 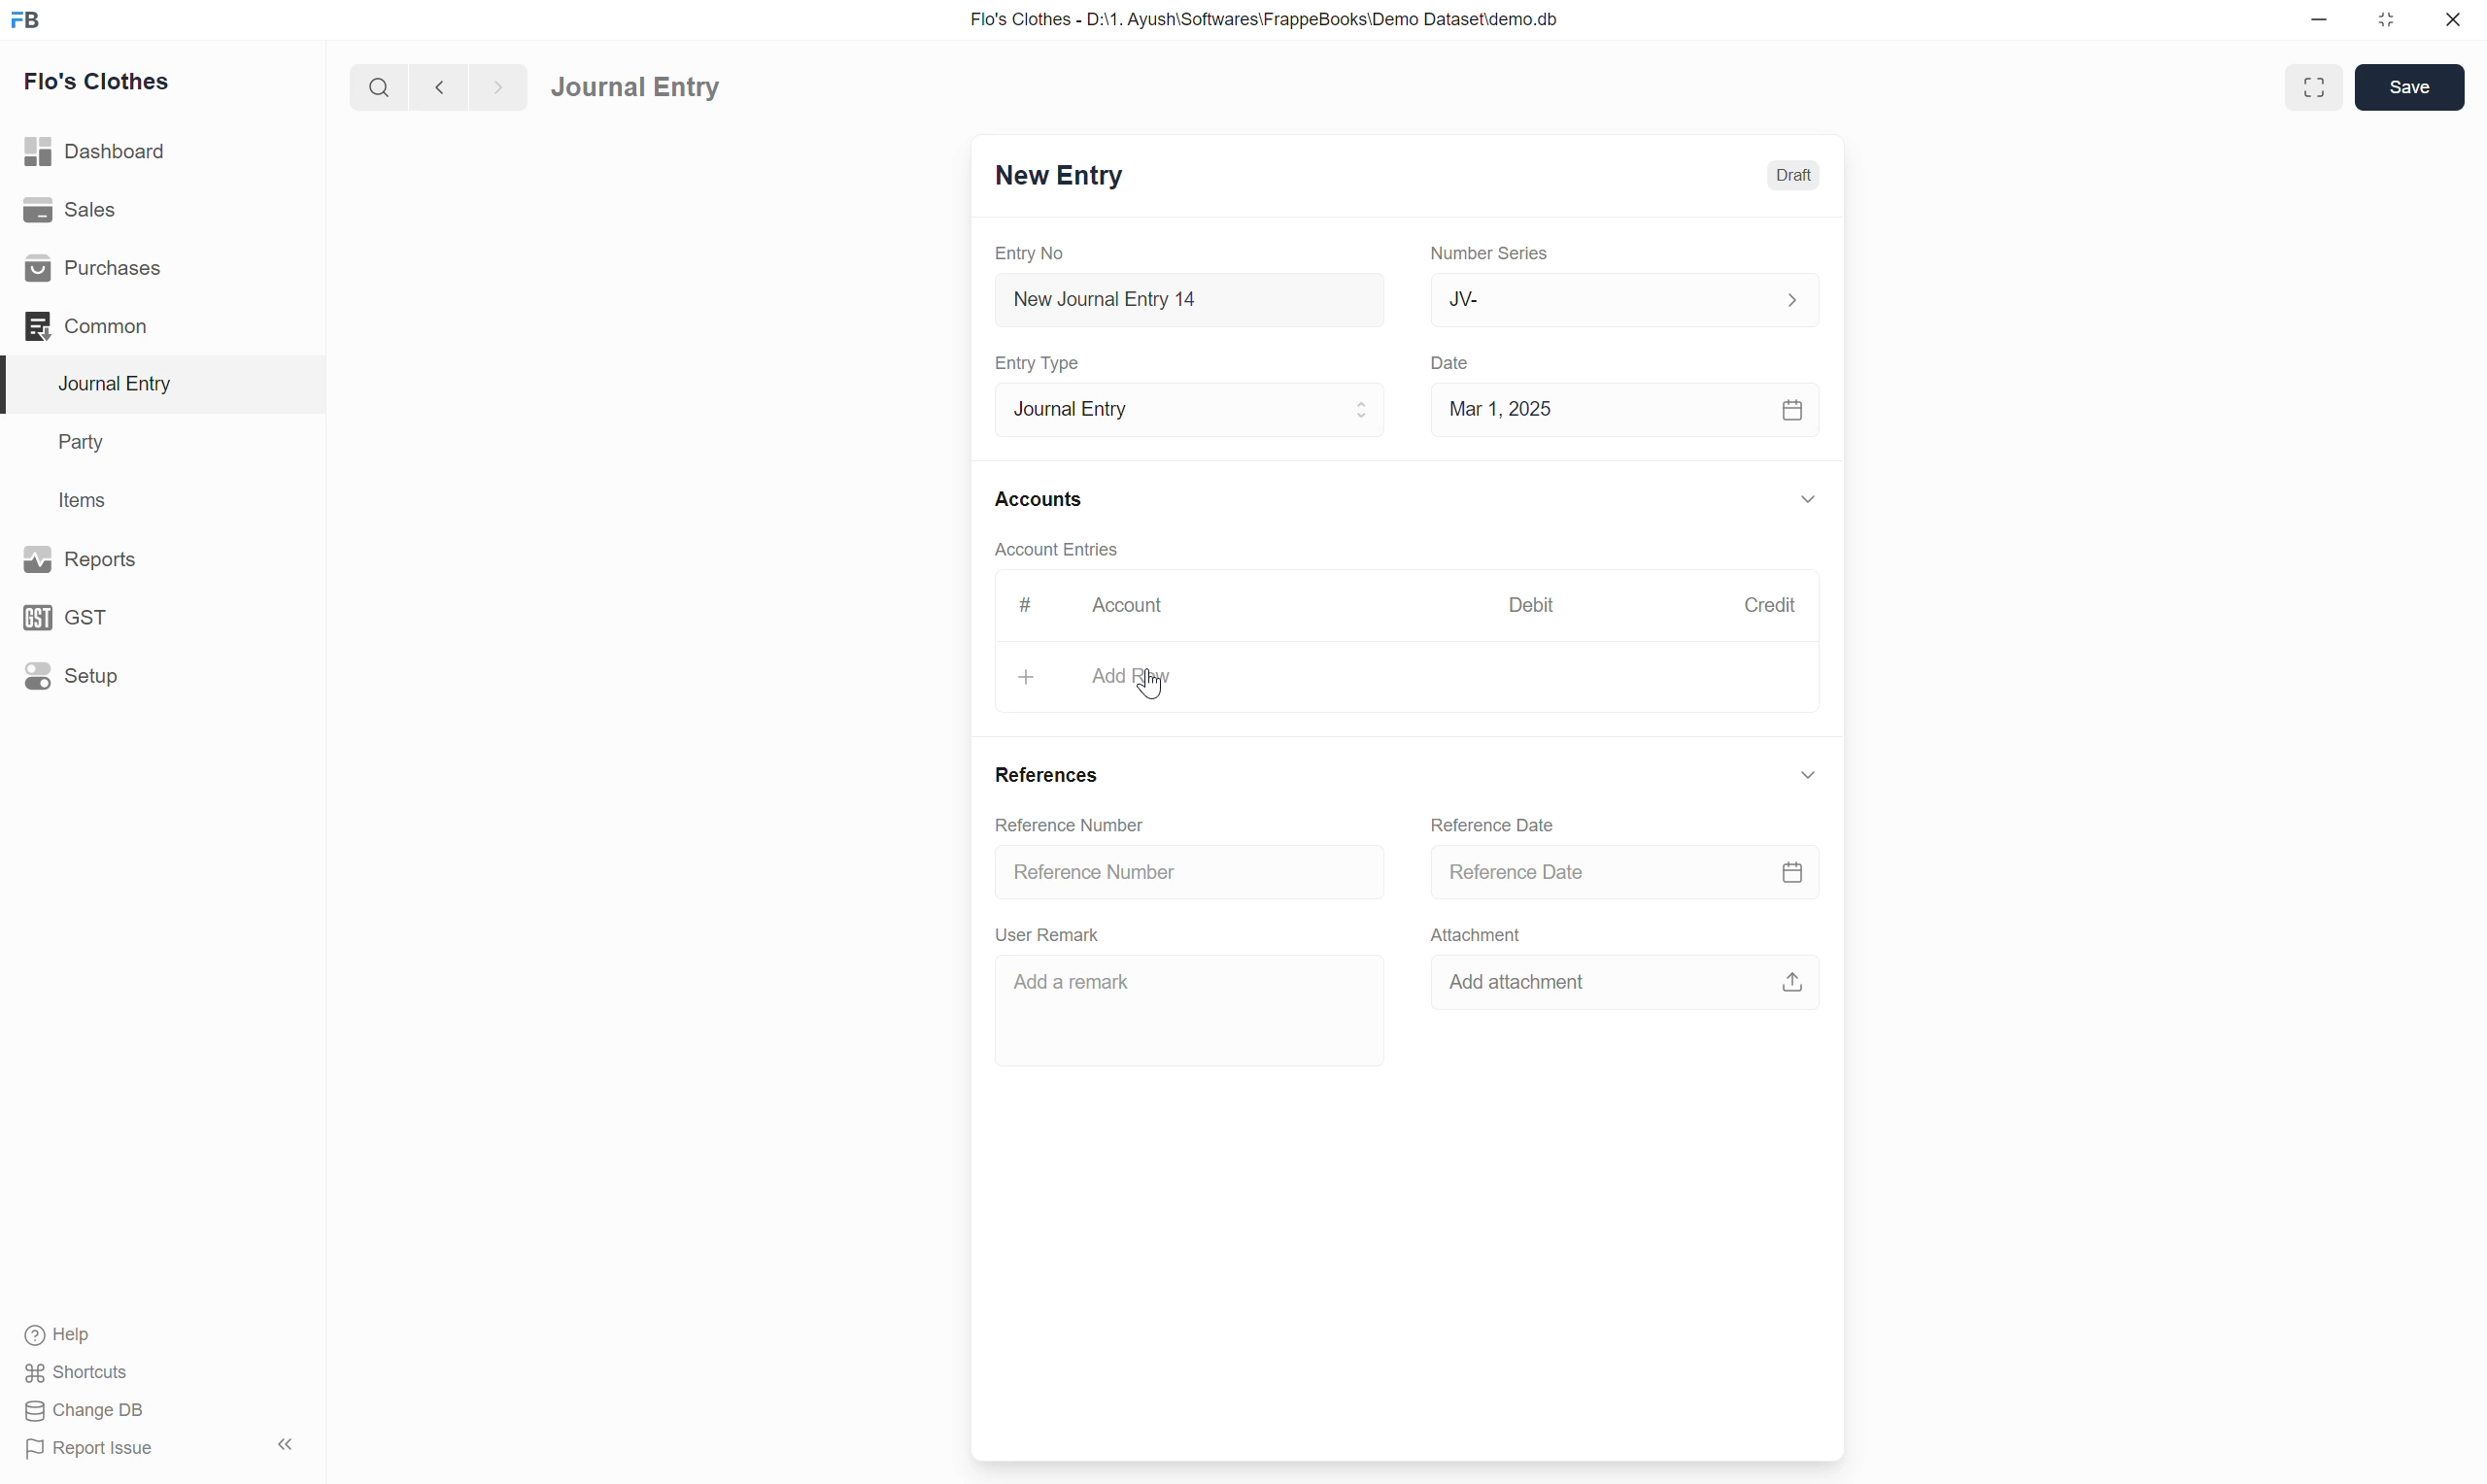 What do you see at coordinates (81, 499) in the screenshot?
I see `Items` at bounding box center [81, 499].